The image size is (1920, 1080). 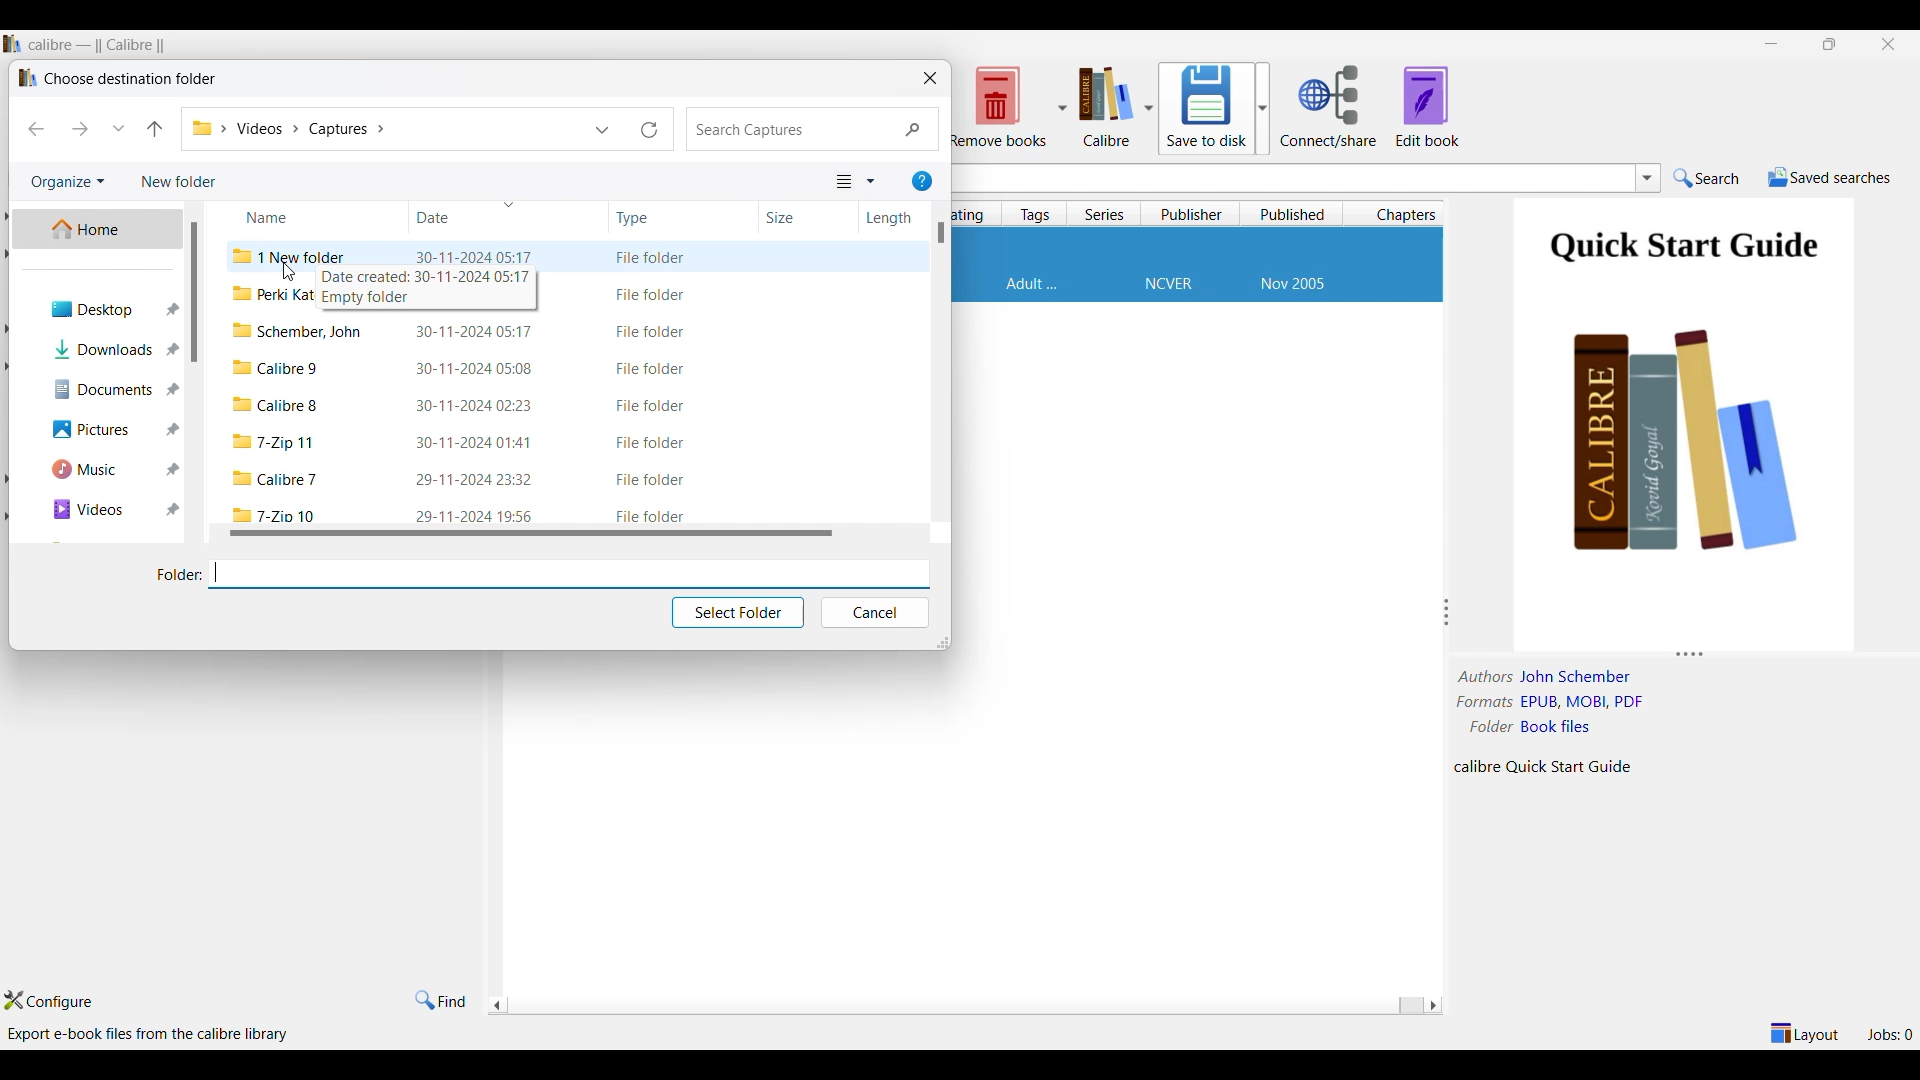 What do you see at coordinates (1683, 250) in the screenshot?
I see `Quick Start Guide` at bounding box center [1683, 250].